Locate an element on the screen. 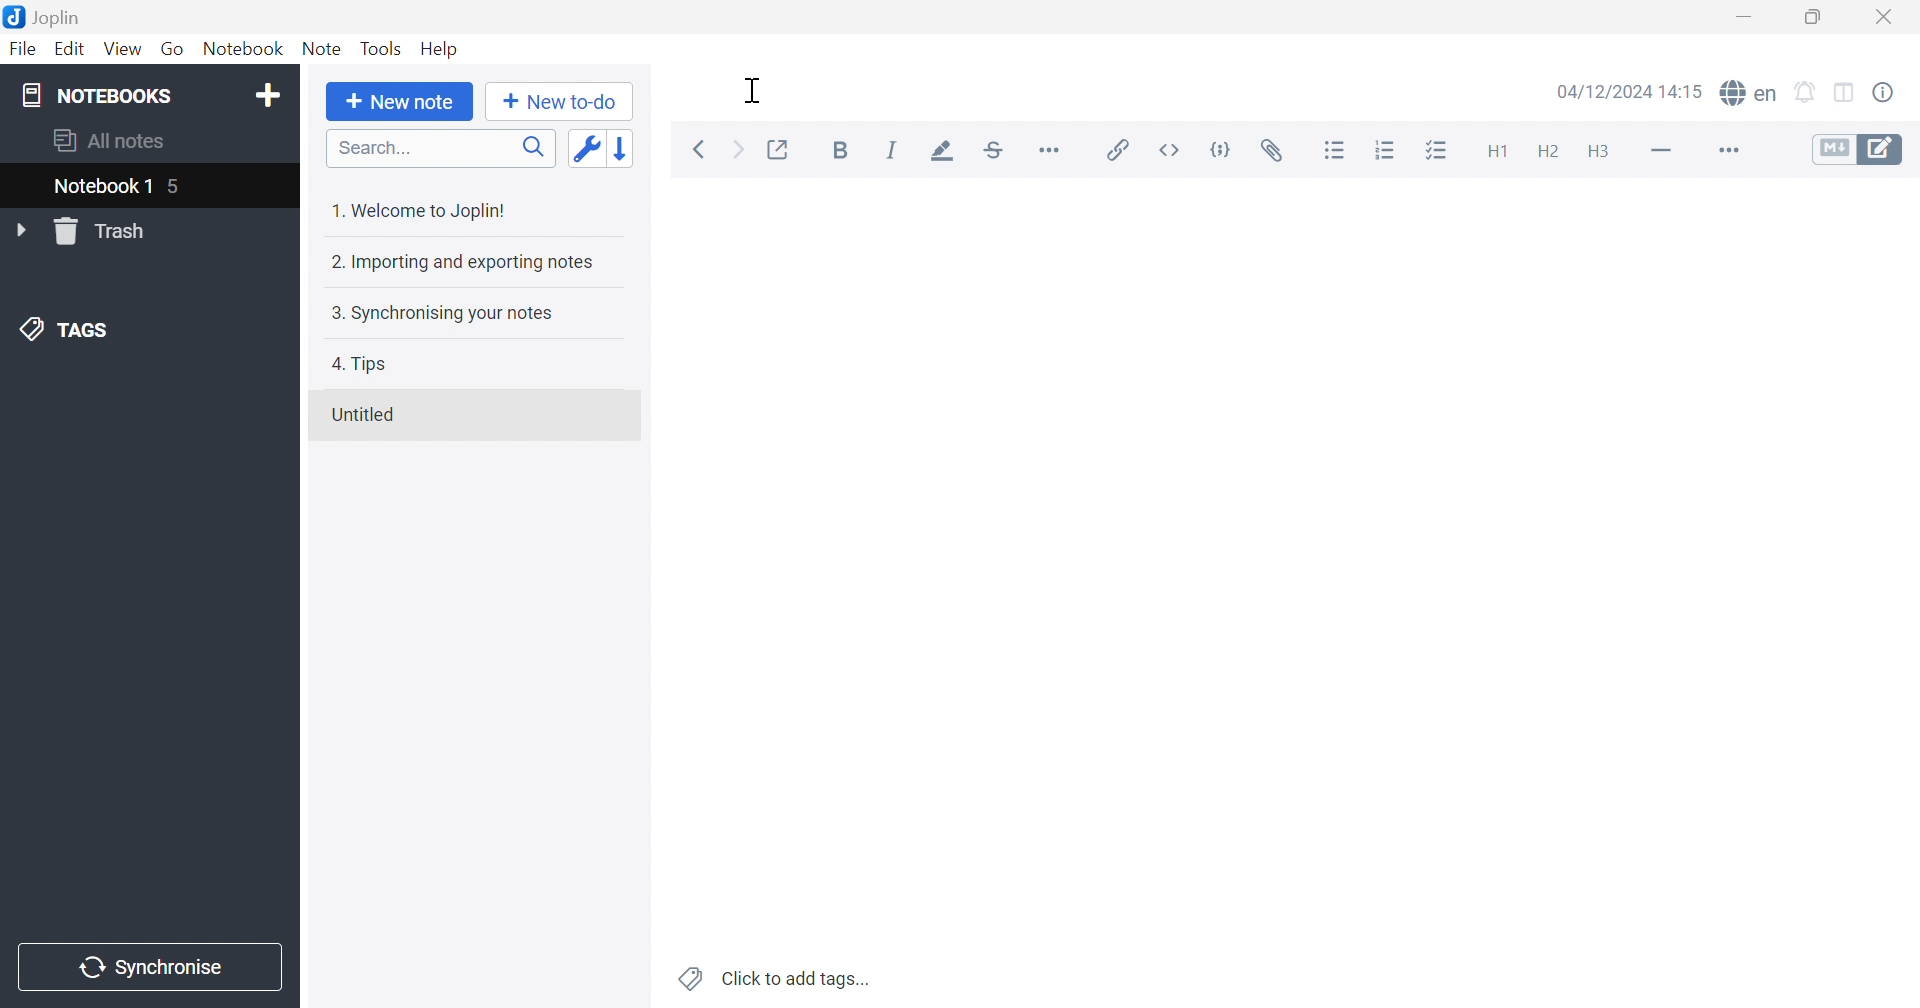 This screenshot has height=1008, width=1920. Horizontal line is located at coordinates (1663, 148).